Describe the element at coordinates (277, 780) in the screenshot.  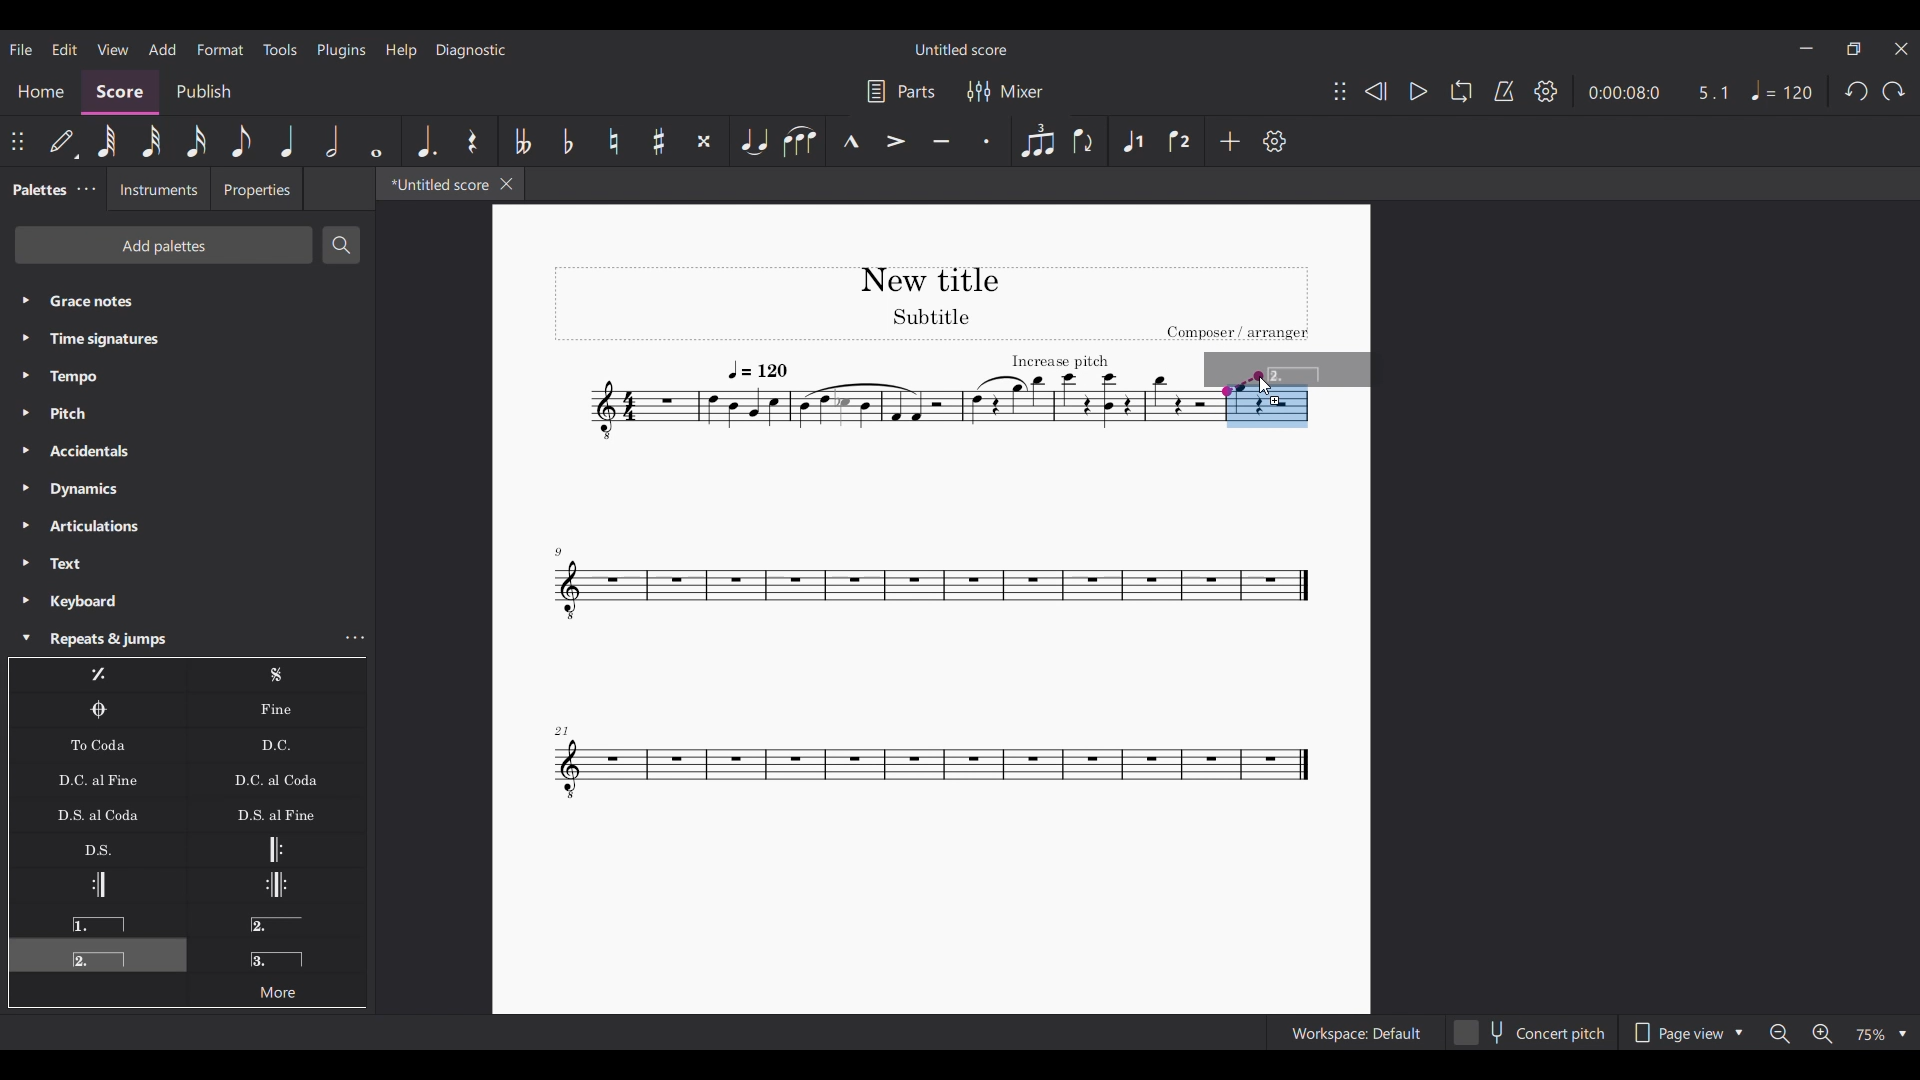
I see `D.C. al Coda` at that location.